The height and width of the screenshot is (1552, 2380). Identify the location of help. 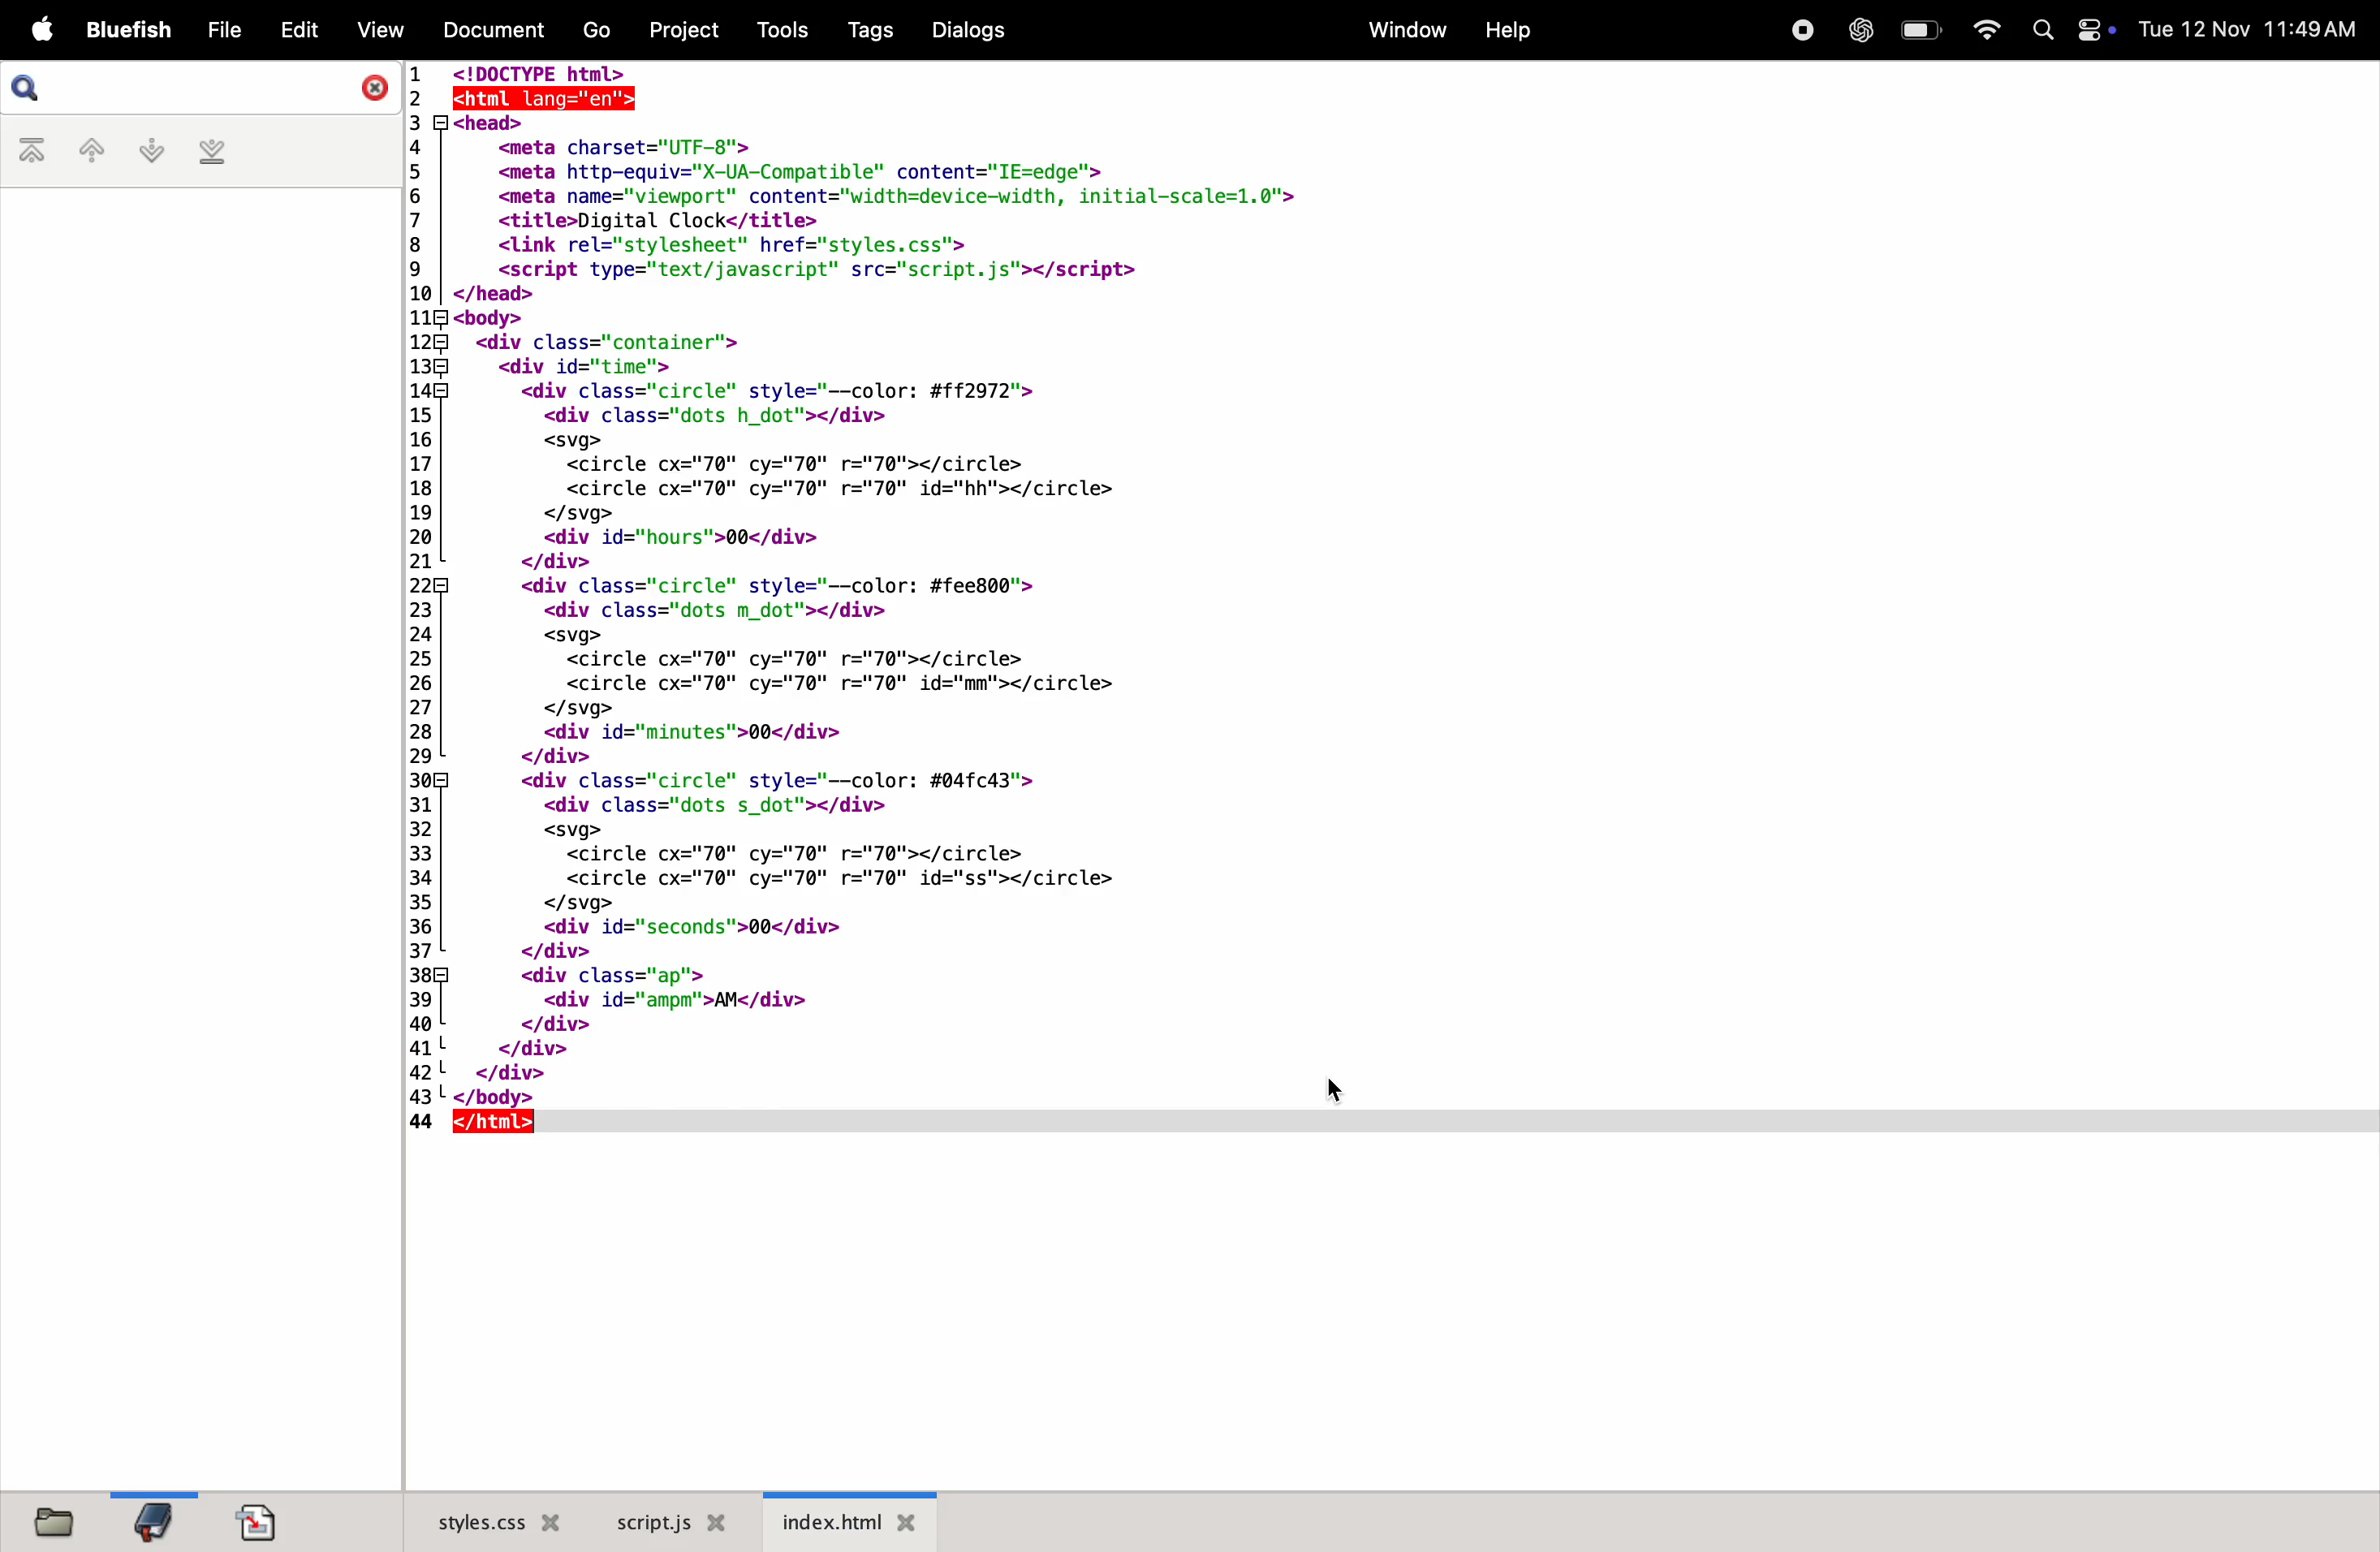
(1507, 33).